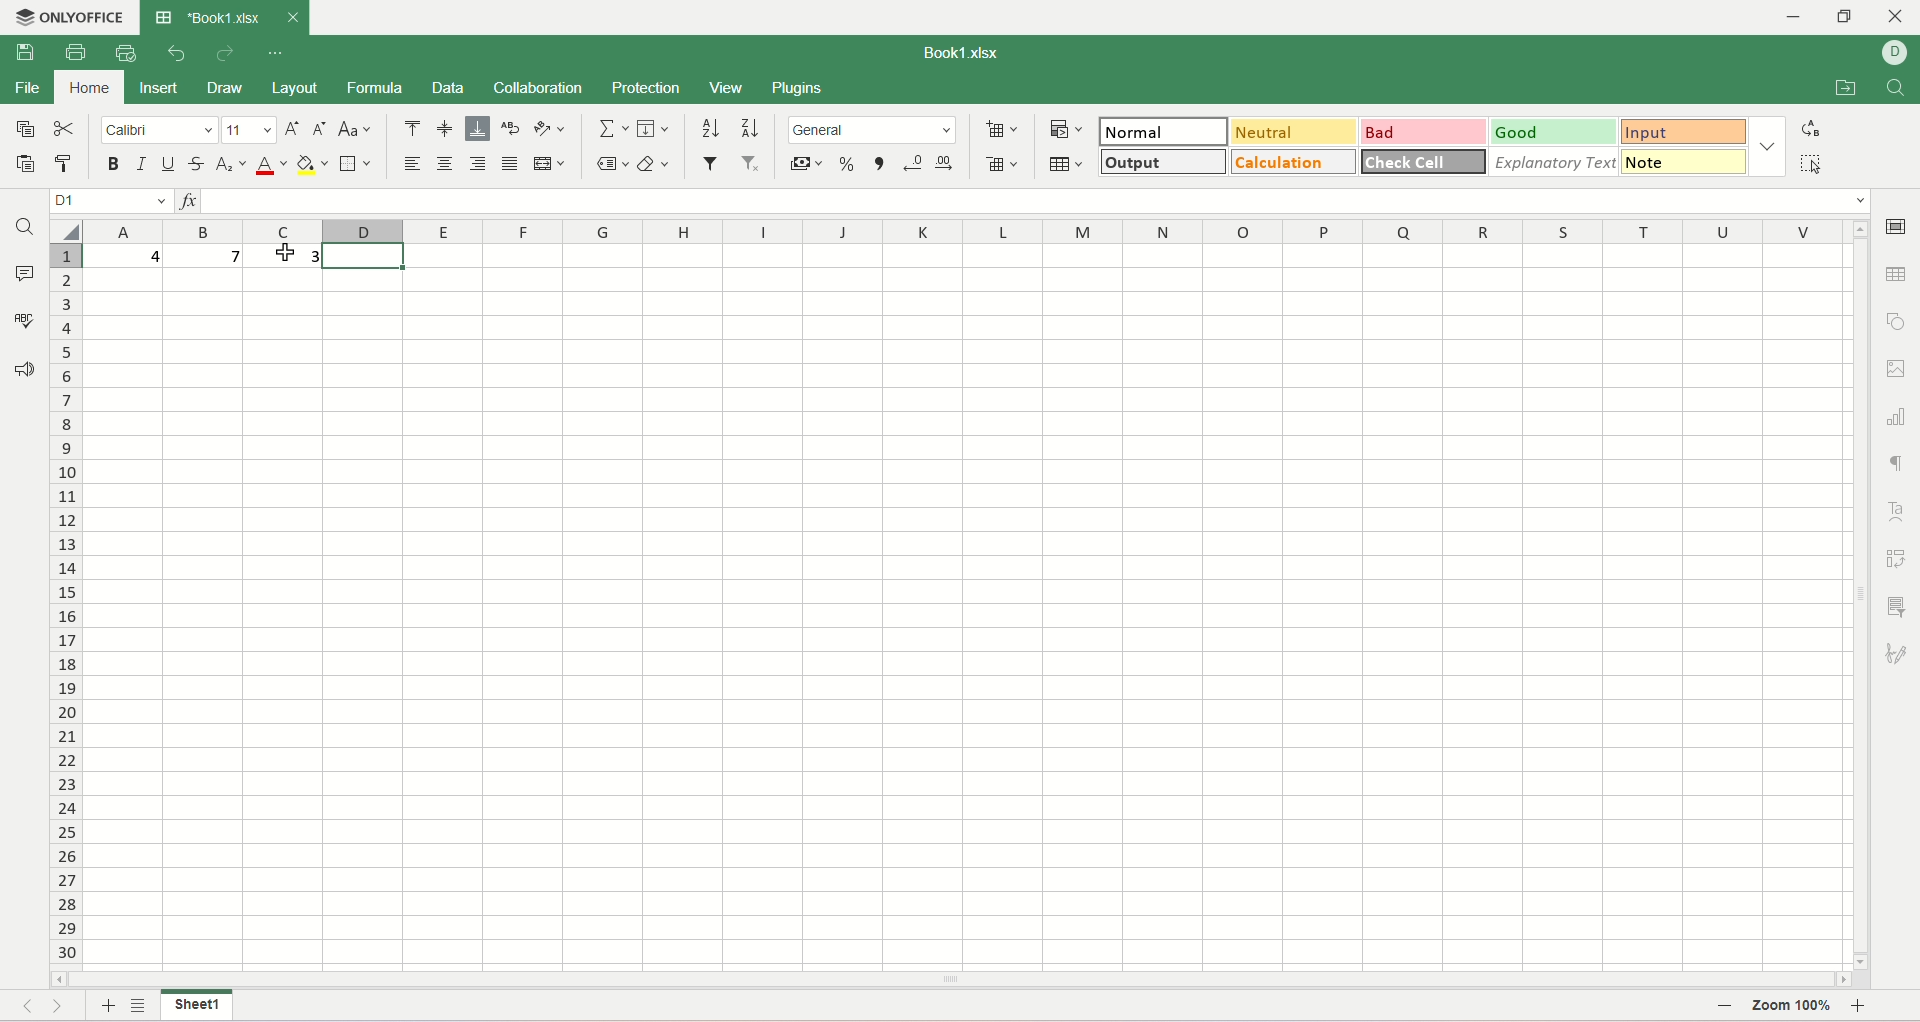  What do you see at coordinates (112, 202) in the screenshot?
I see `cell position` at bounding box center [112, 202].